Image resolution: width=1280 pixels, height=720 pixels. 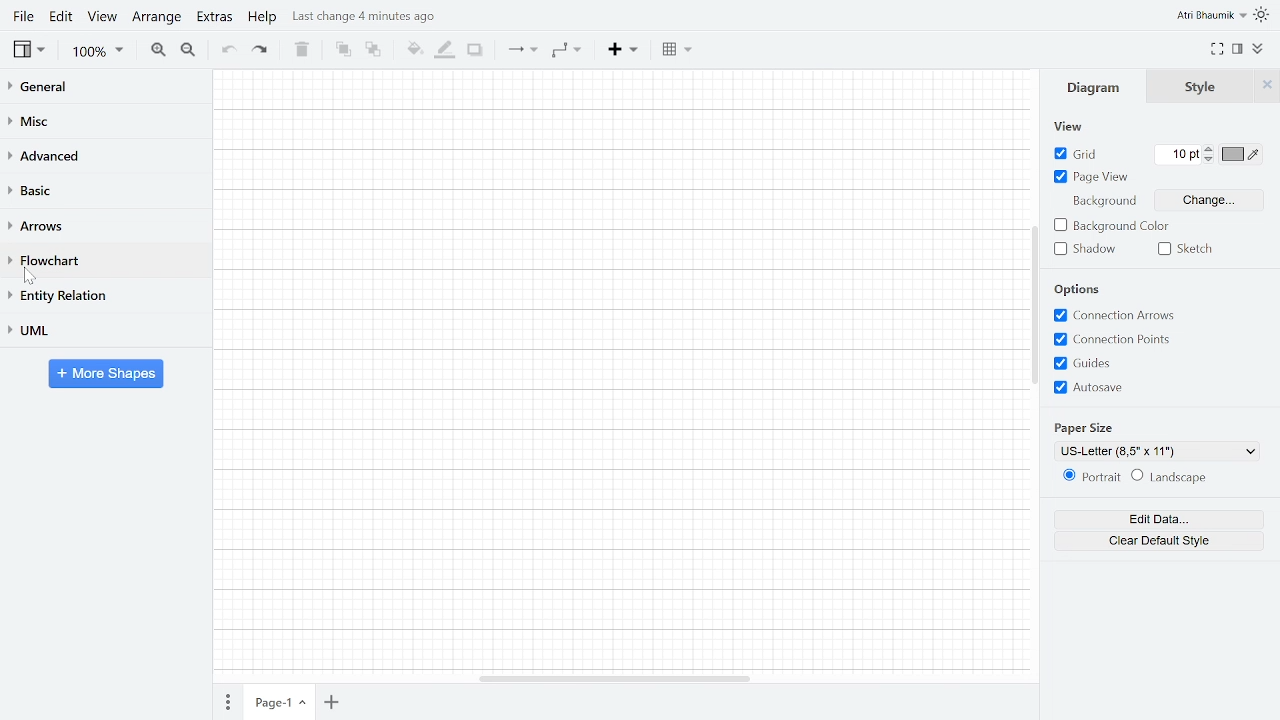 What do you see at coordinates (266, 52) in the screenshot?
I see `Redo` at bounding box center [266, 52].